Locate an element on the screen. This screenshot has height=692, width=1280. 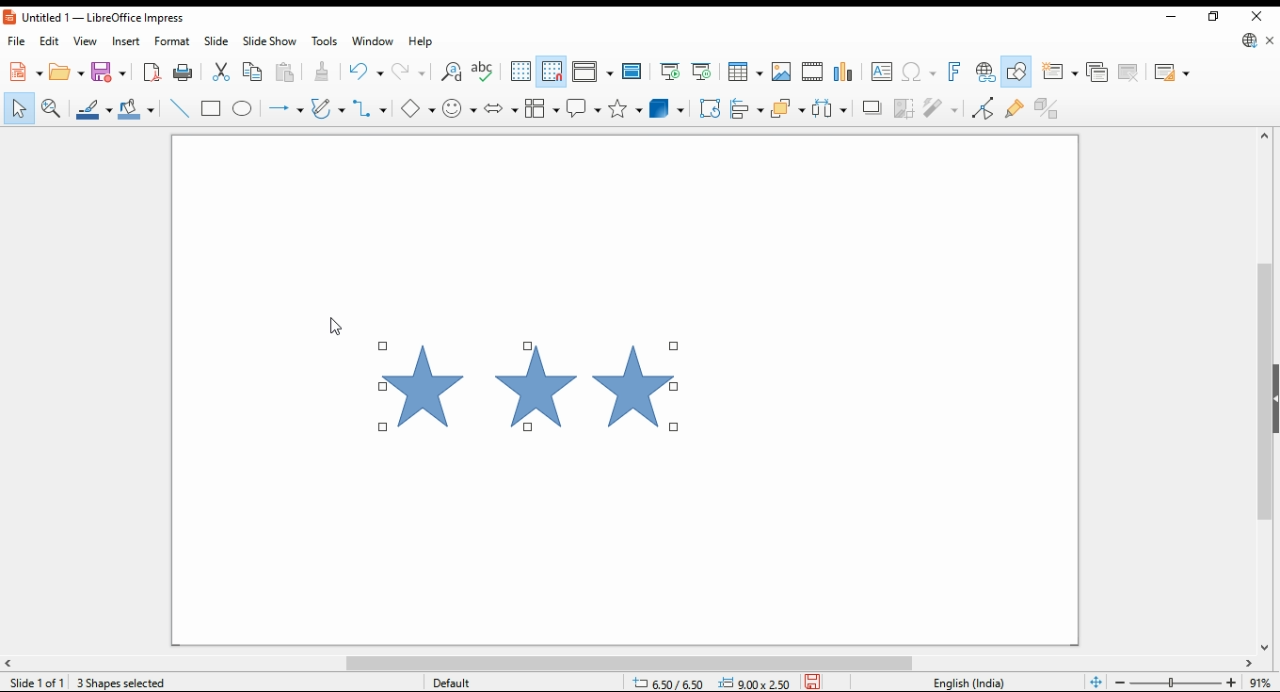
insert video is located at coordinates (812, 70).